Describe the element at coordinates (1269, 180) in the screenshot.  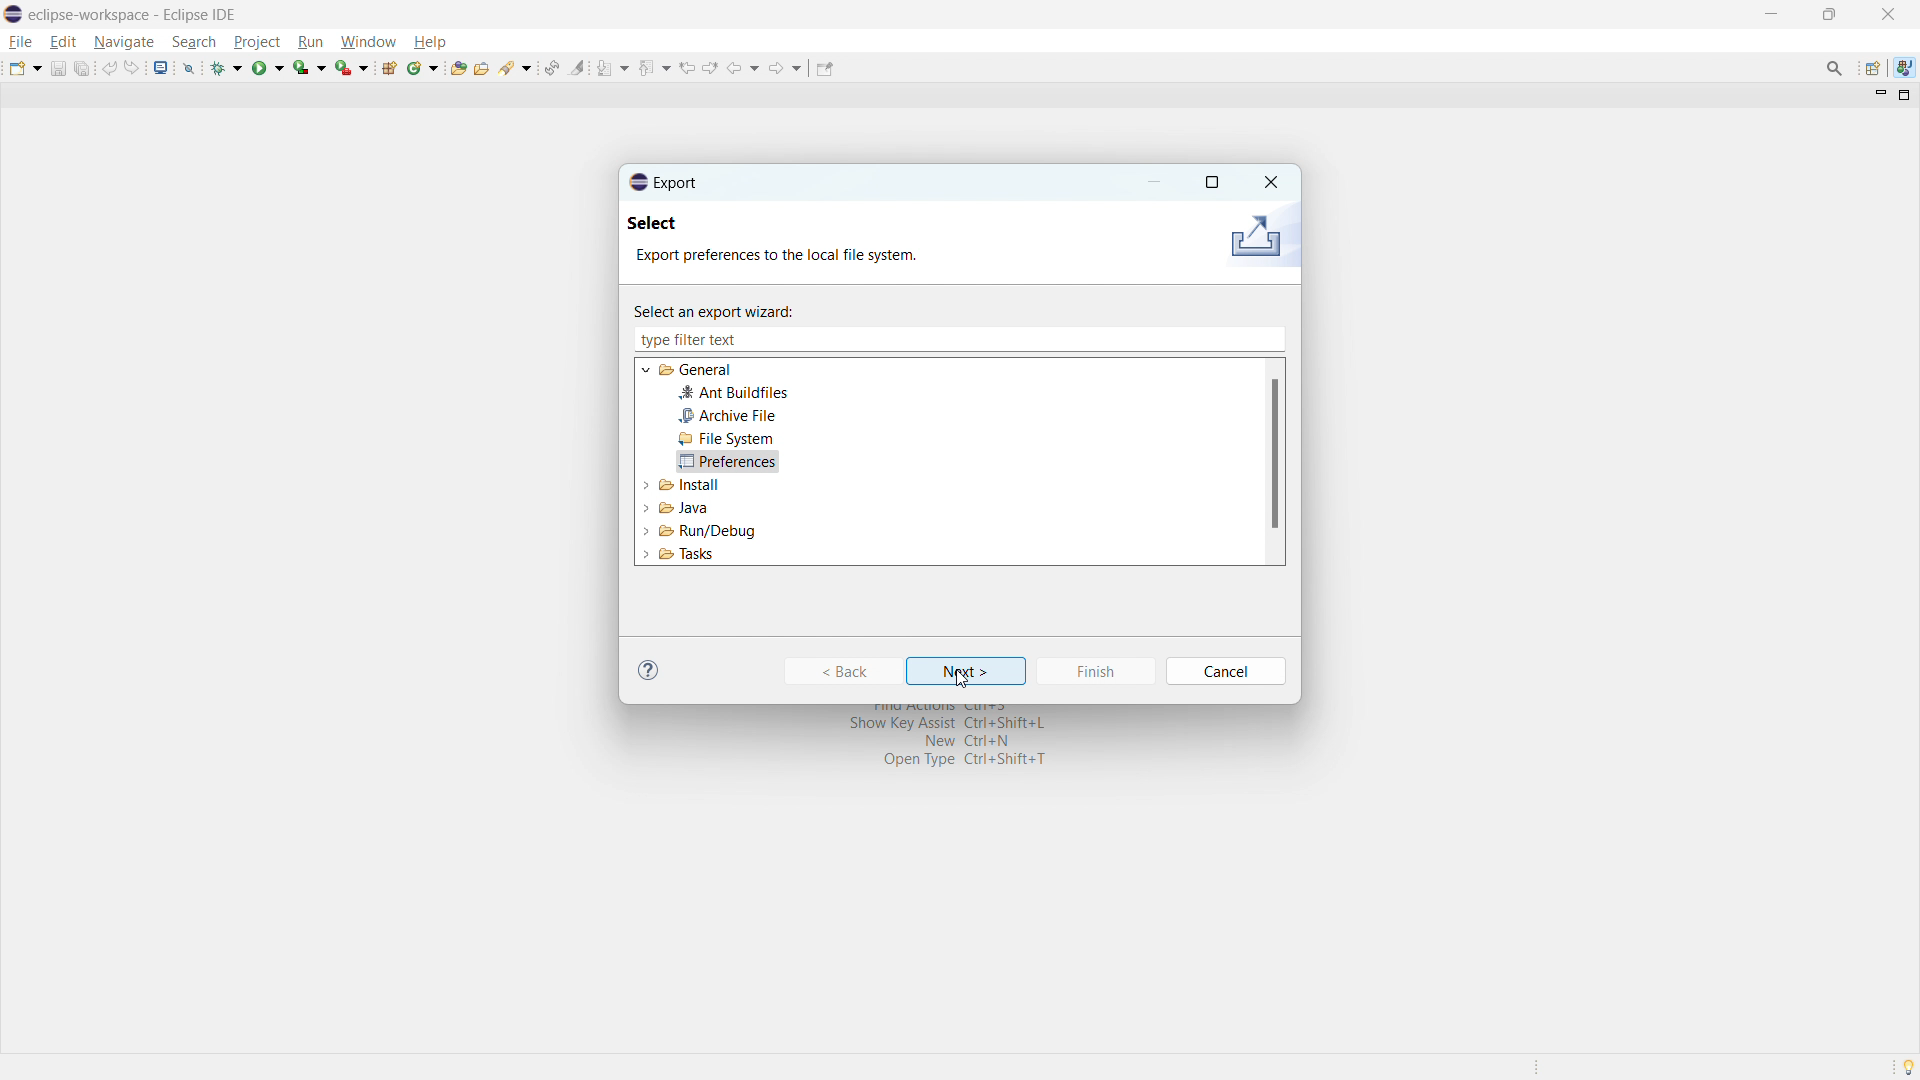
I see `close` at that location.